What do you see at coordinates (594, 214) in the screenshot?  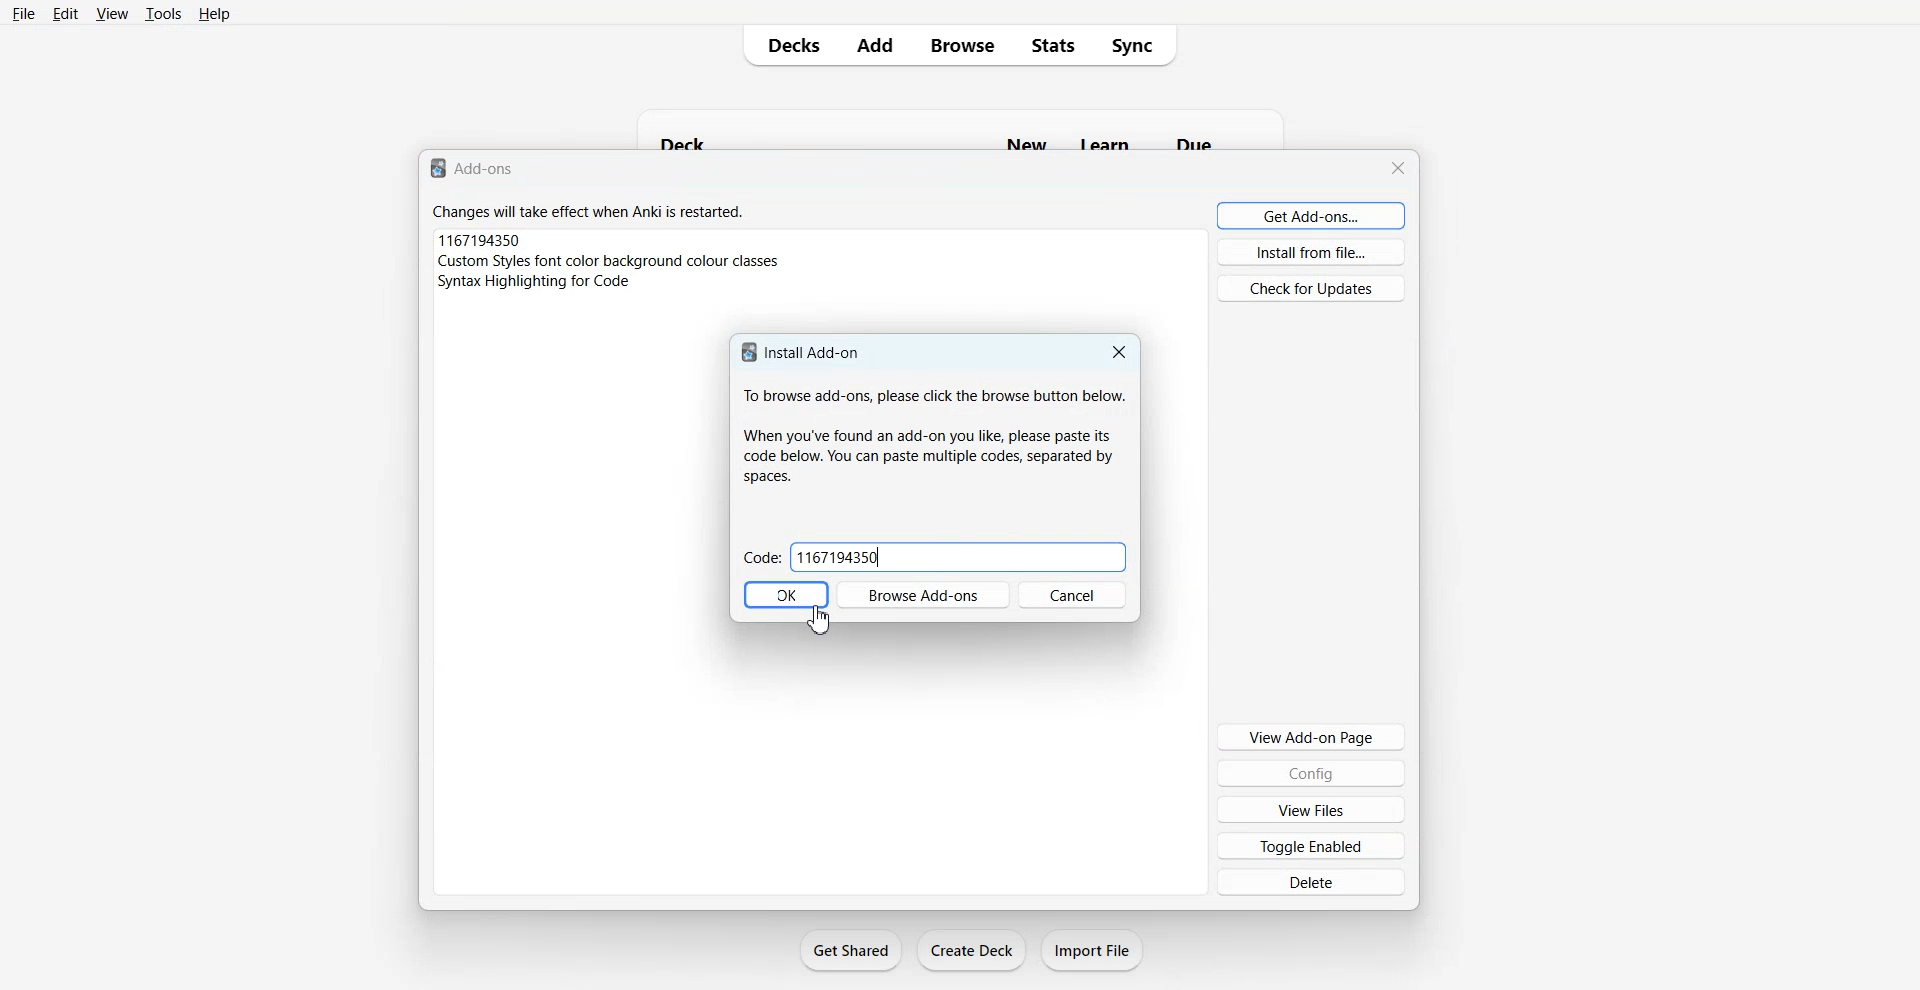 I see `Changes will take effect when Anki is restarted.` at bounding box center [594, 214].